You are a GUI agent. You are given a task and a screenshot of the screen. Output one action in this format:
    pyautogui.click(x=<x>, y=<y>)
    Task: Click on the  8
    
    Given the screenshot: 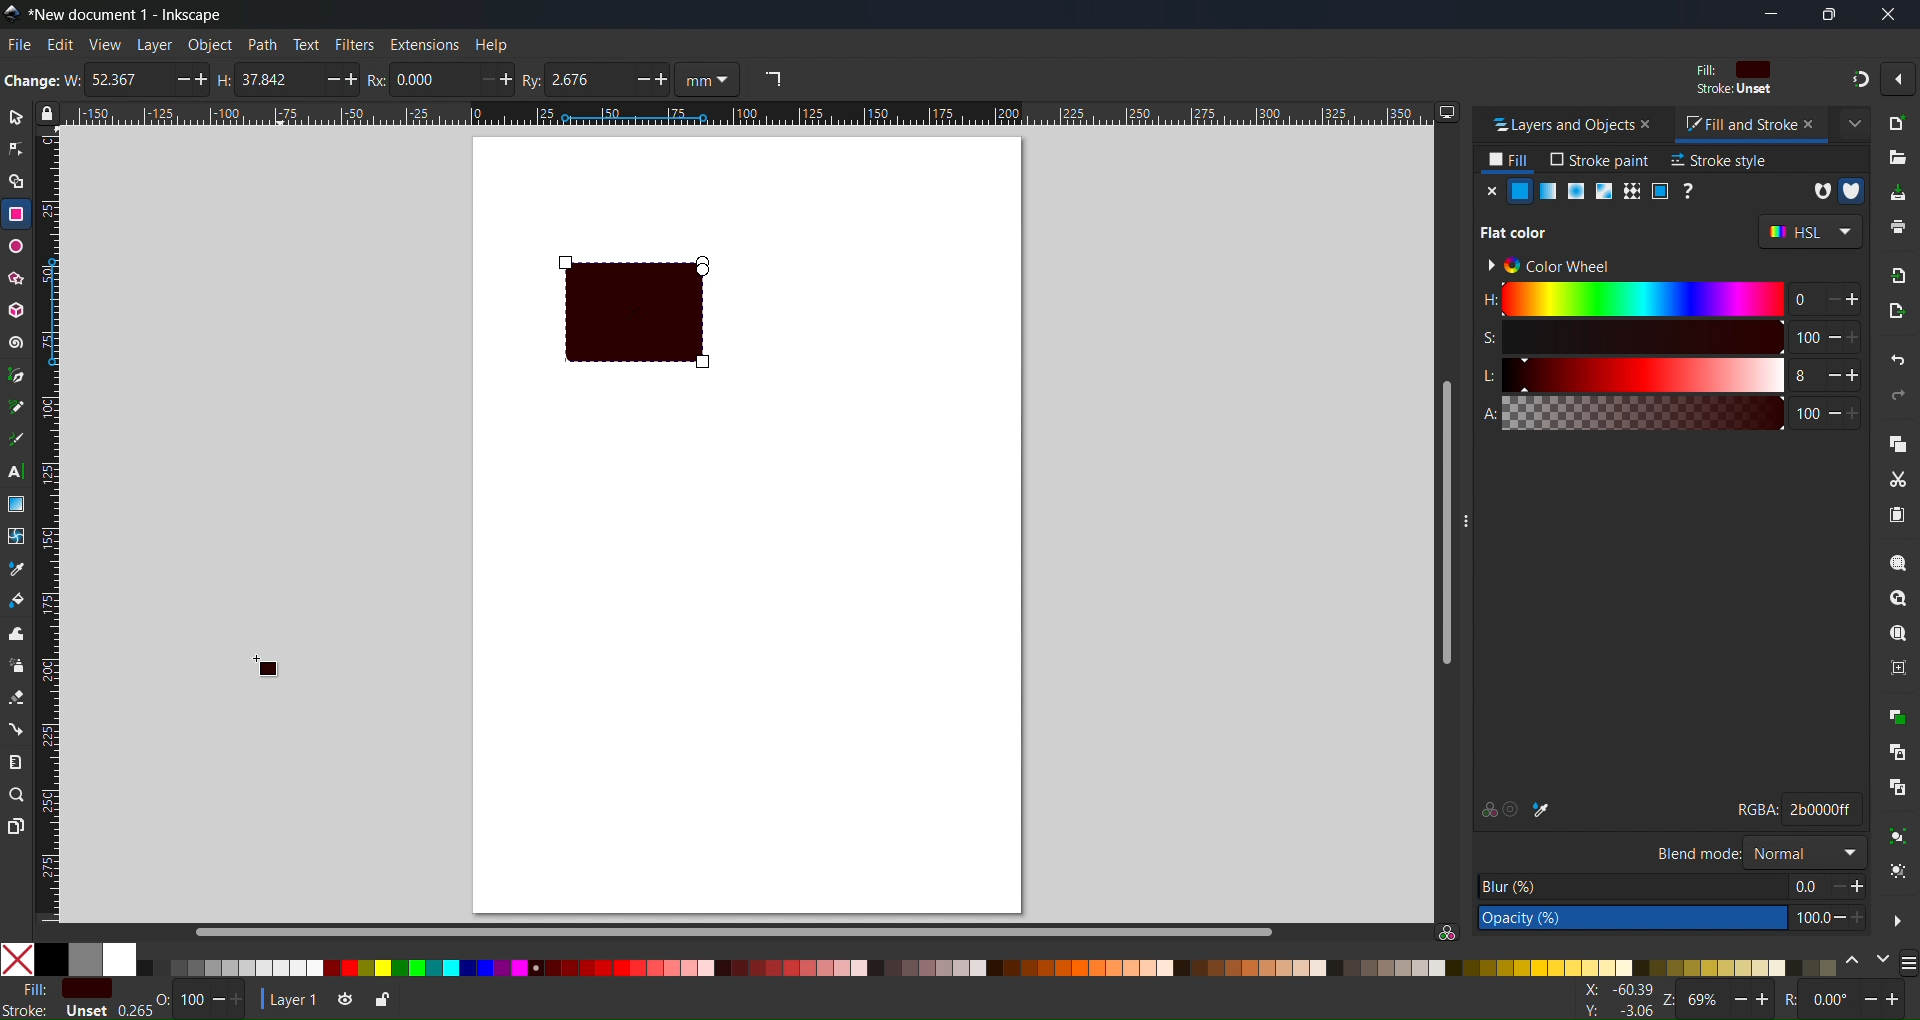 What is the action you would take?
    pyautogui.click(x=1798, y=376)
    